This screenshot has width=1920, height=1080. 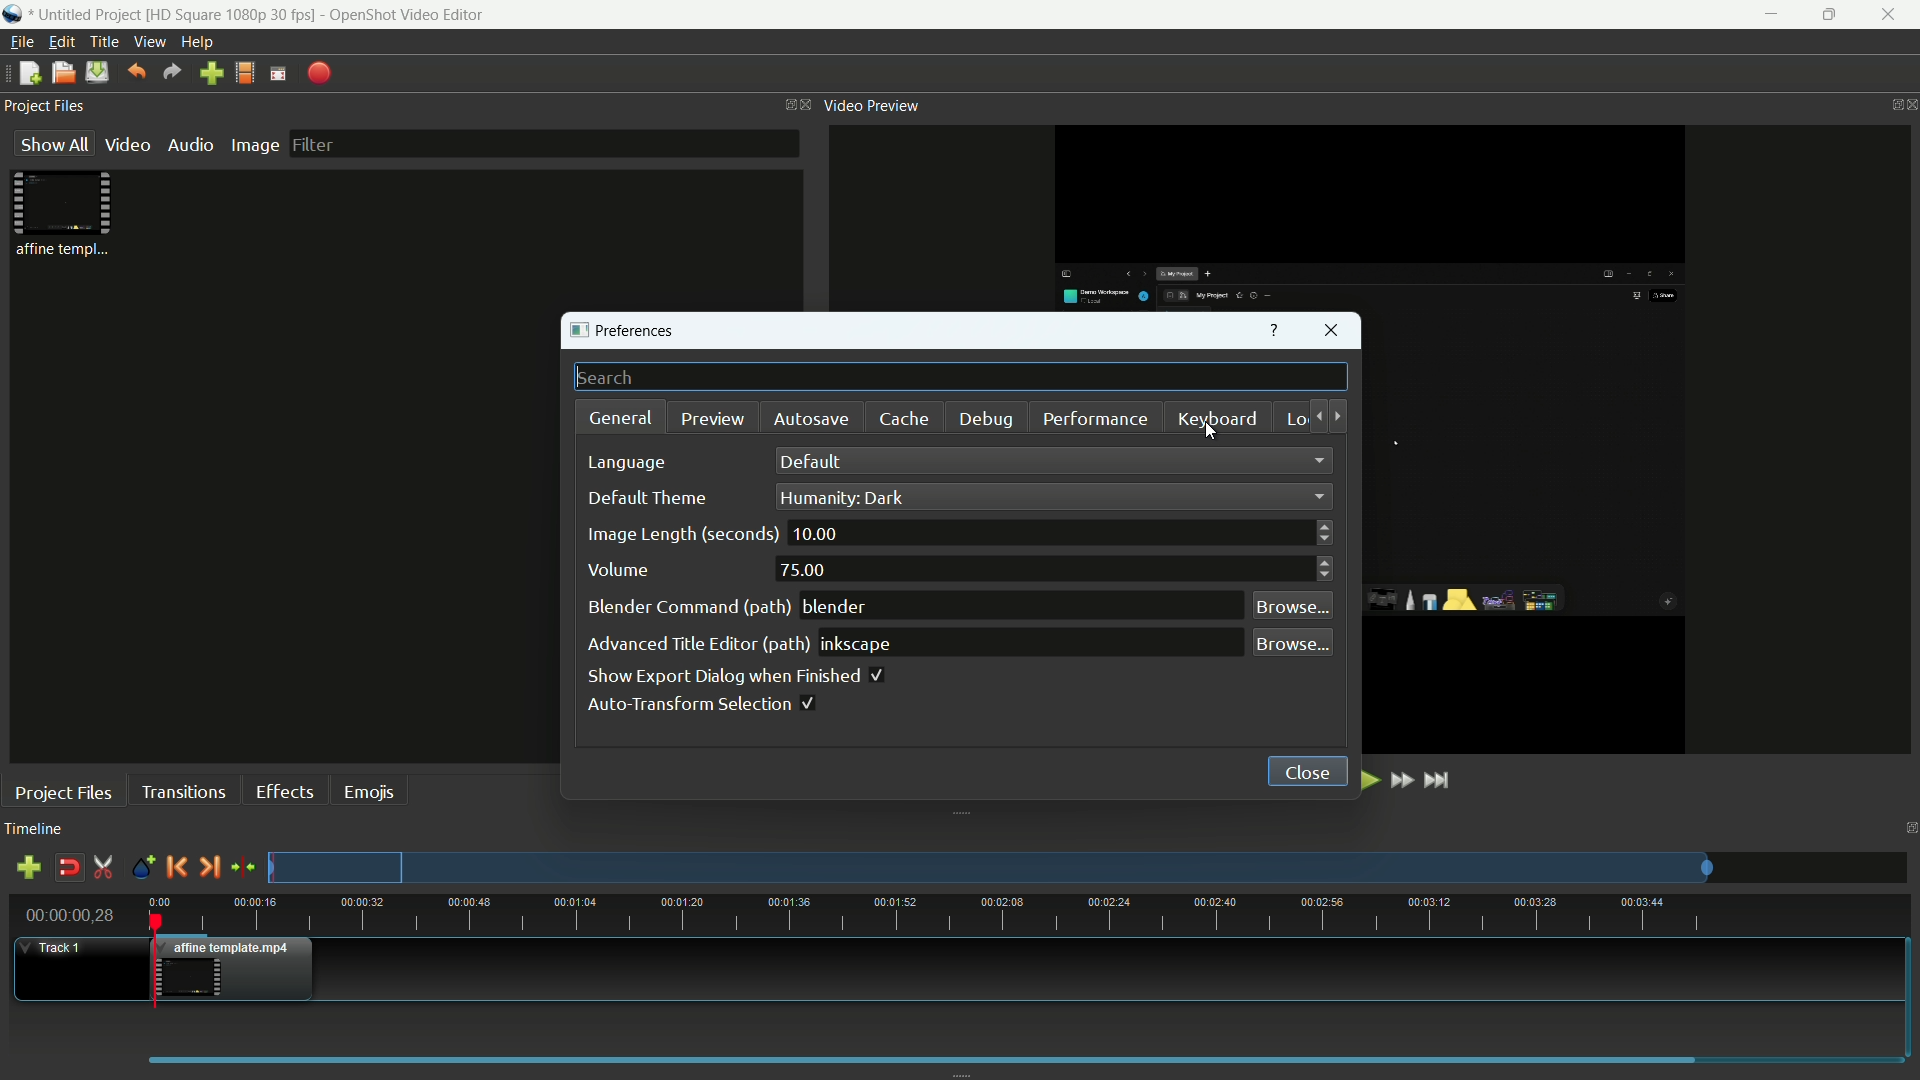 What do you see at coordinates (47, 107) in the screenshot?
I see `project files` at bounding box center [47, 107].